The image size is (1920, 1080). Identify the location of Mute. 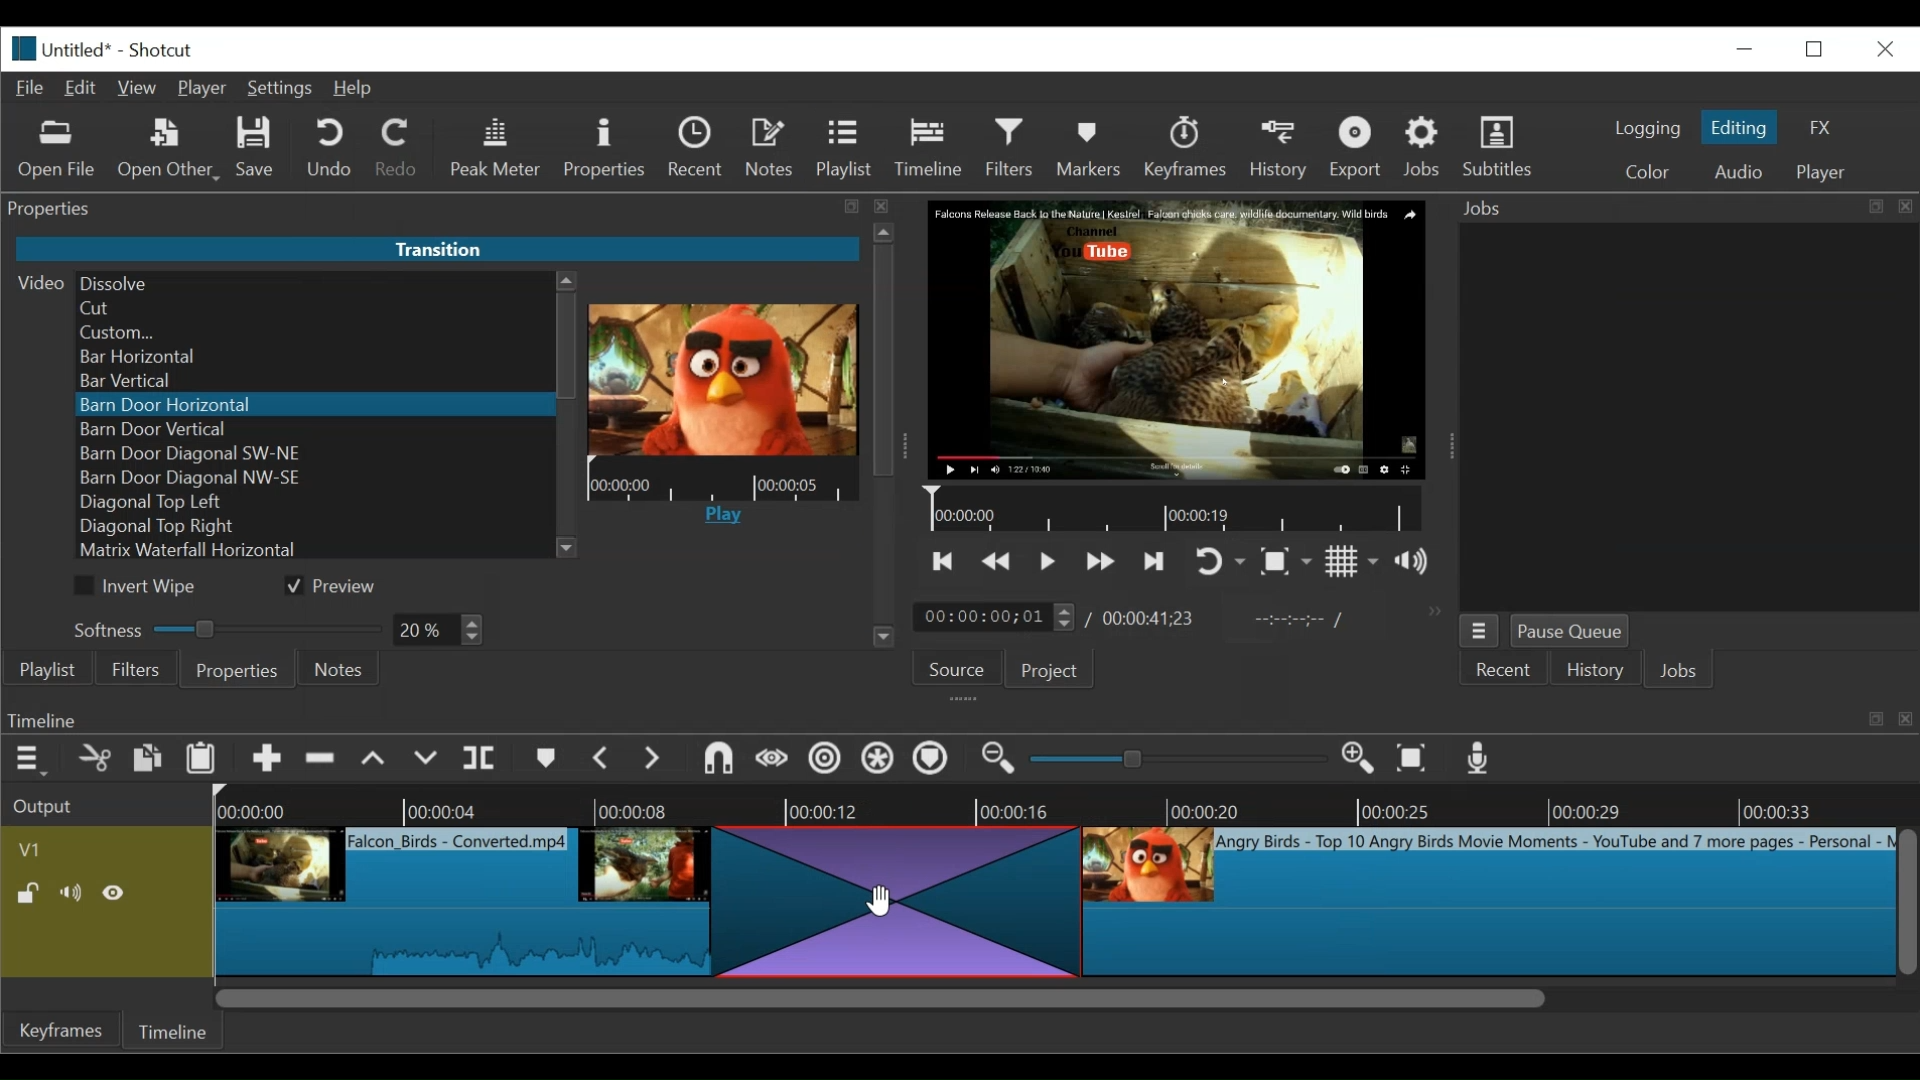
(73, 892).